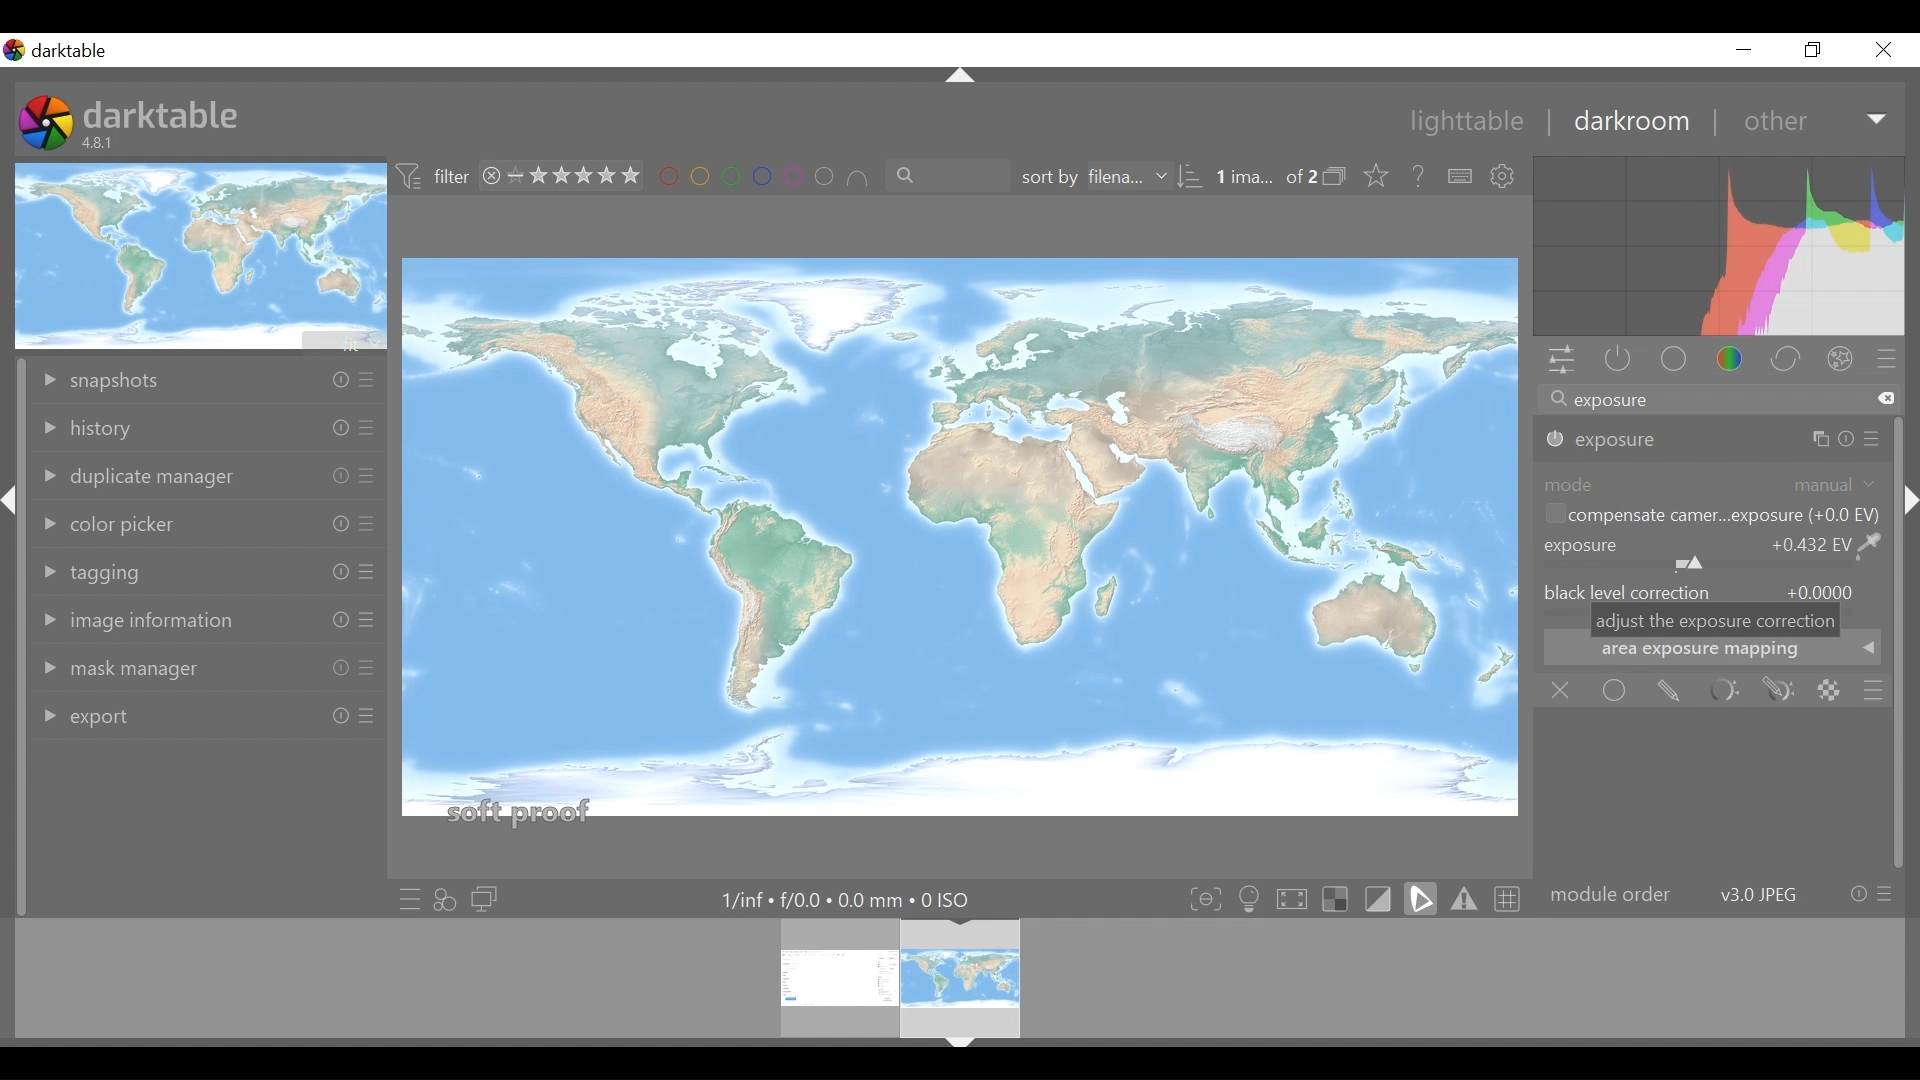 This screenshot has width=1920, height=1080. Describe the element at coordinates (445, 900) in the screenshot. I see `quick access for appyling any of styles ` at that location.